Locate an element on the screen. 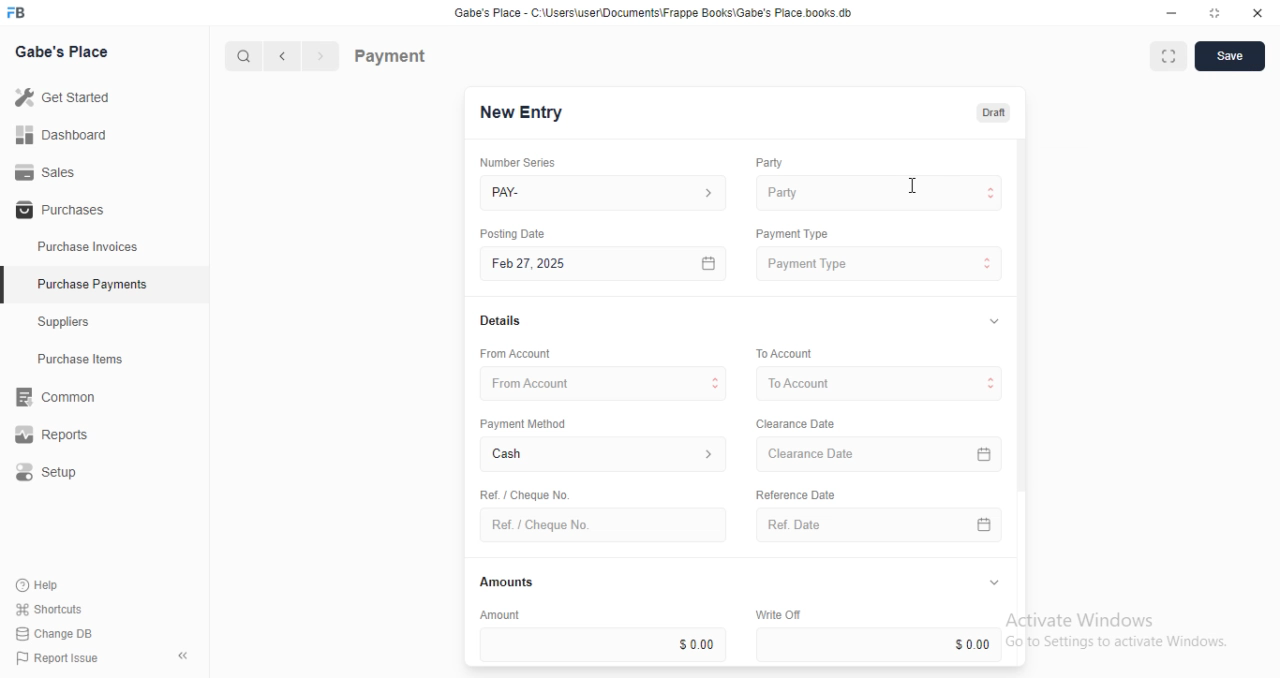 This screenshot has height=678, width=1280. To Account is located at coordinates (782, 352).